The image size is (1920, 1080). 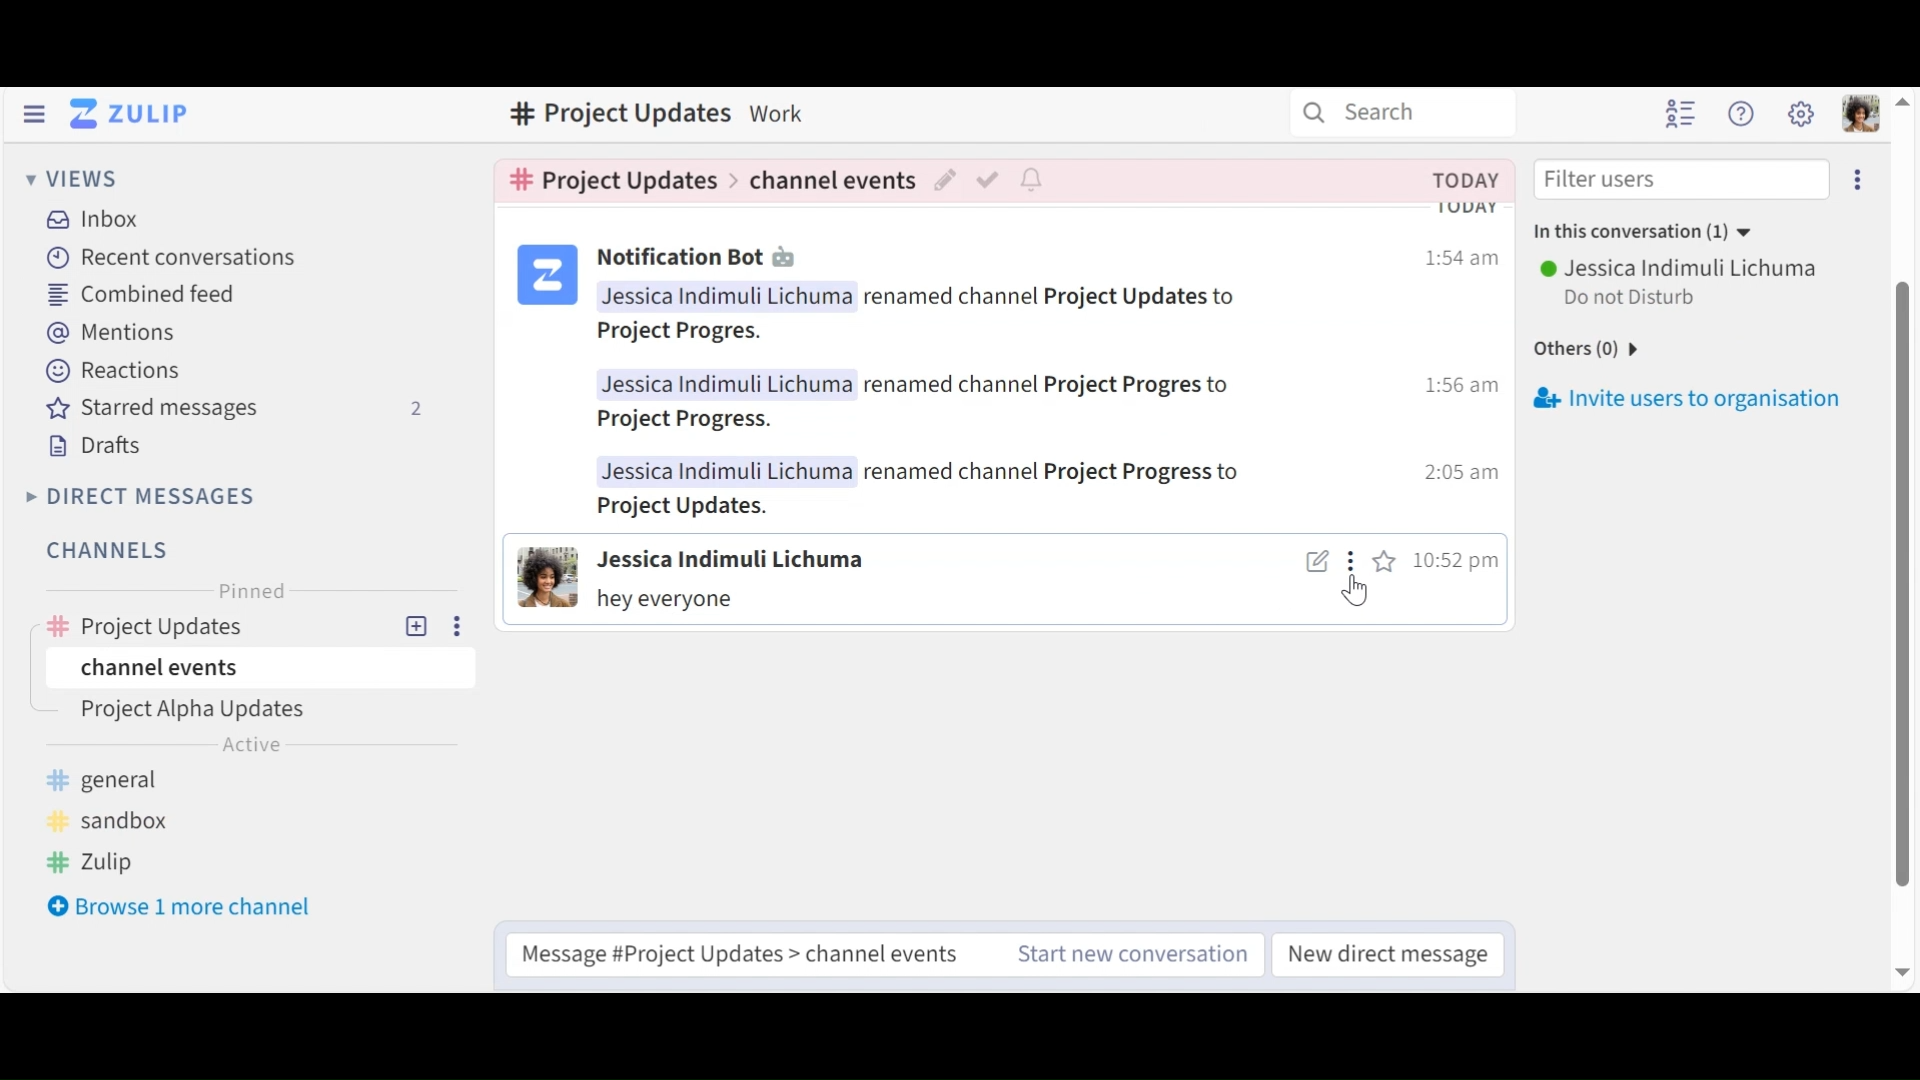 I want to click on sandbox, so click(x=115, y=817).